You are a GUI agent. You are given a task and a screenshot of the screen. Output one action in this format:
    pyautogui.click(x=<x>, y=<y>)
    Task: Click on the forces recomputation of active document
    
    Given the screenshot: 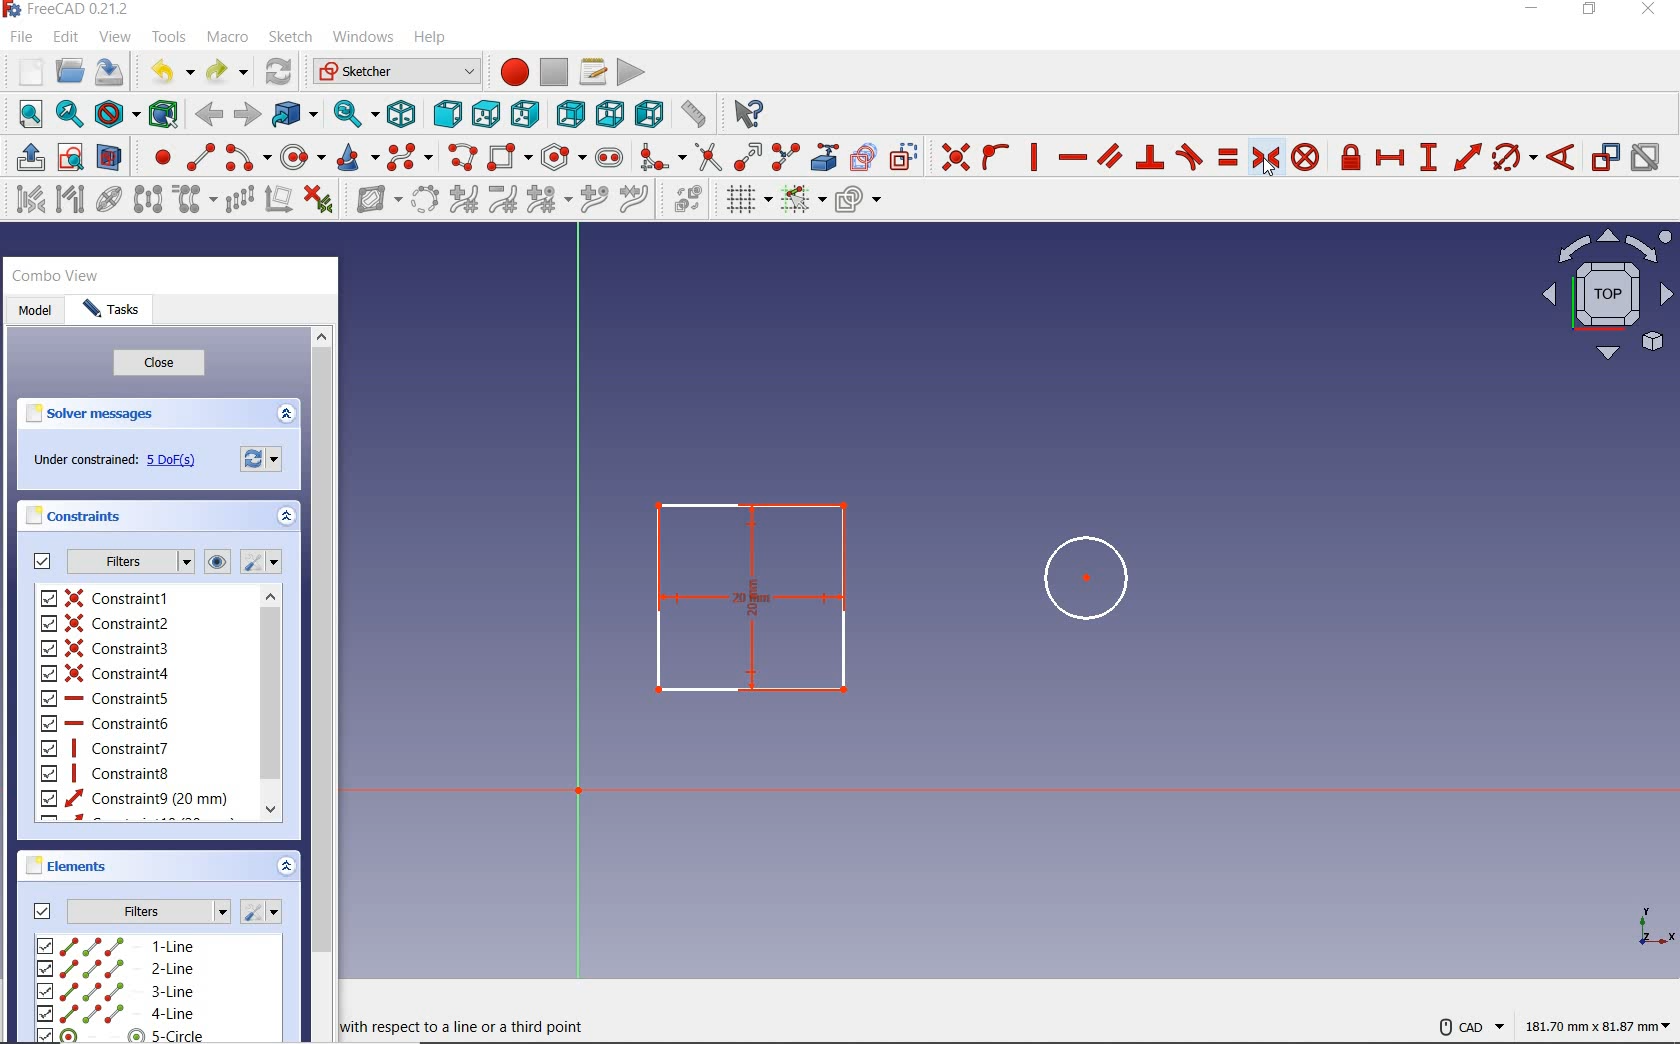 What is the action you would take?
    pyautogui.click(x=266, y=462)
    